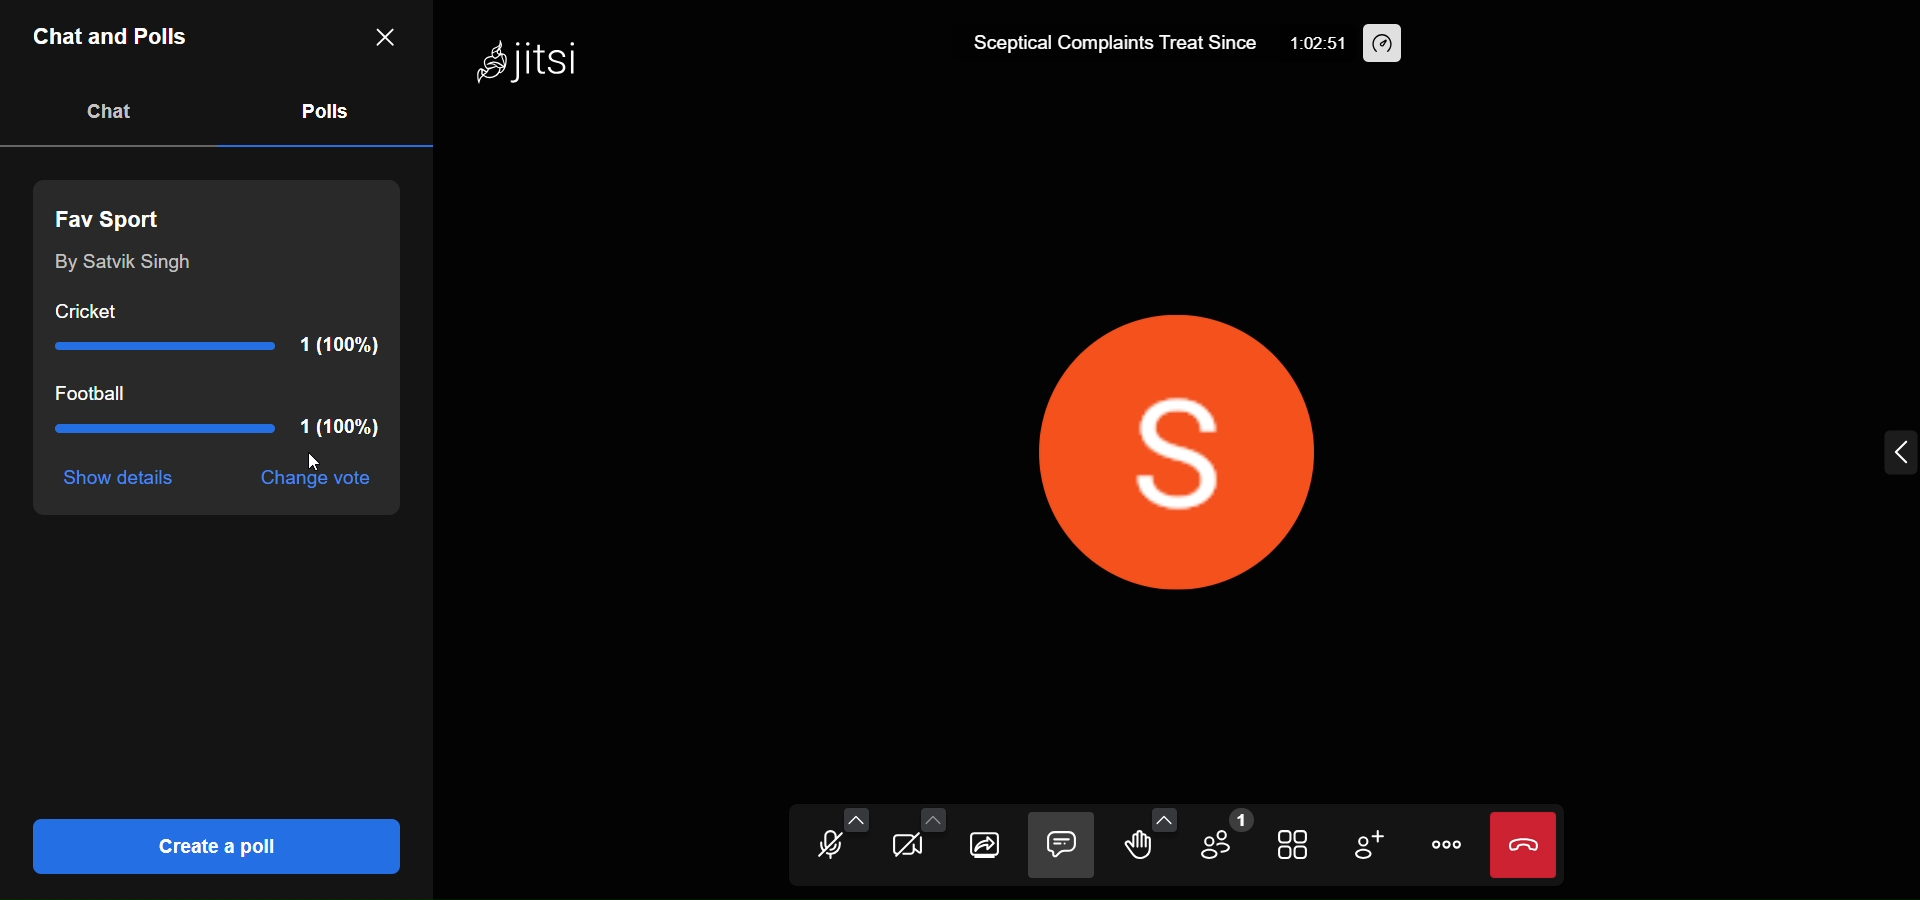 The image size is (1920, 900). What do you see at coordinates (1112, 47) in the screenshot?
I see `Sceptical Complaints Treat Since` at bounding box center [1112, 47].